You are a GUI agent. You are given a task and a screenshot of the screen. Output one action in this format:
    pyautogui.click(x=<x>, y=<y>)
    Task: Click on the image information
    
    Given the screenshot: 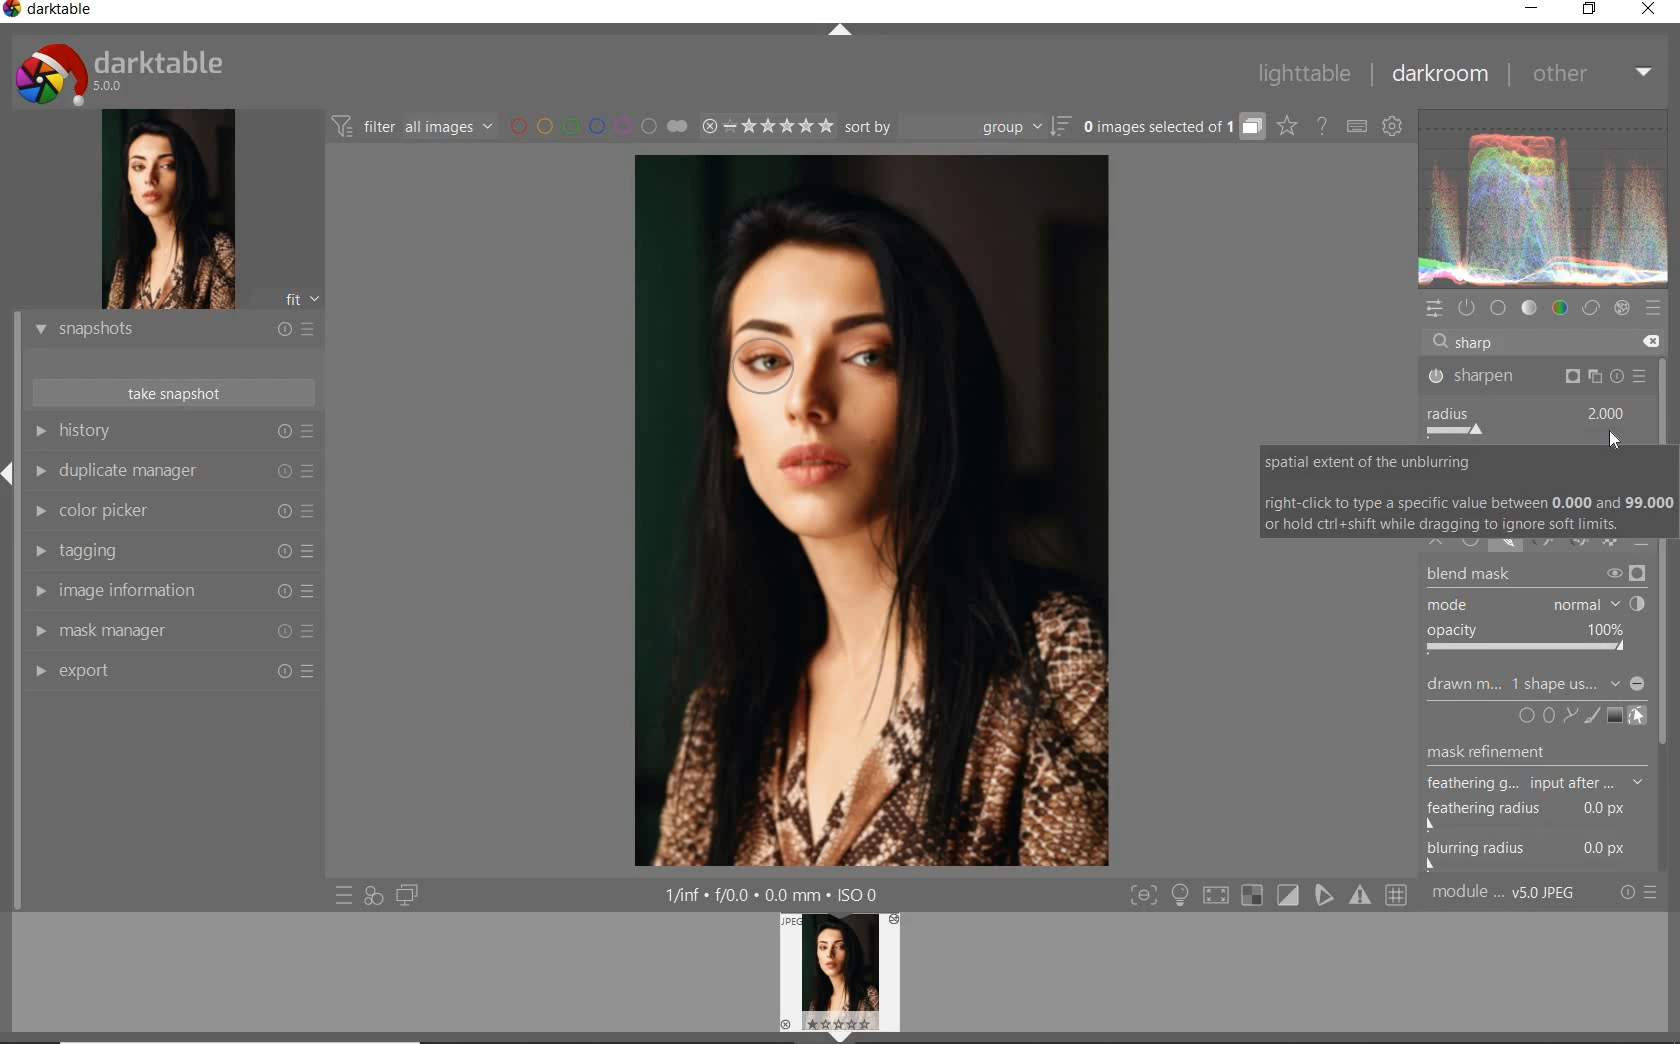 What is the action you would take?
    pyautogui.click(x=172, y=591)
    